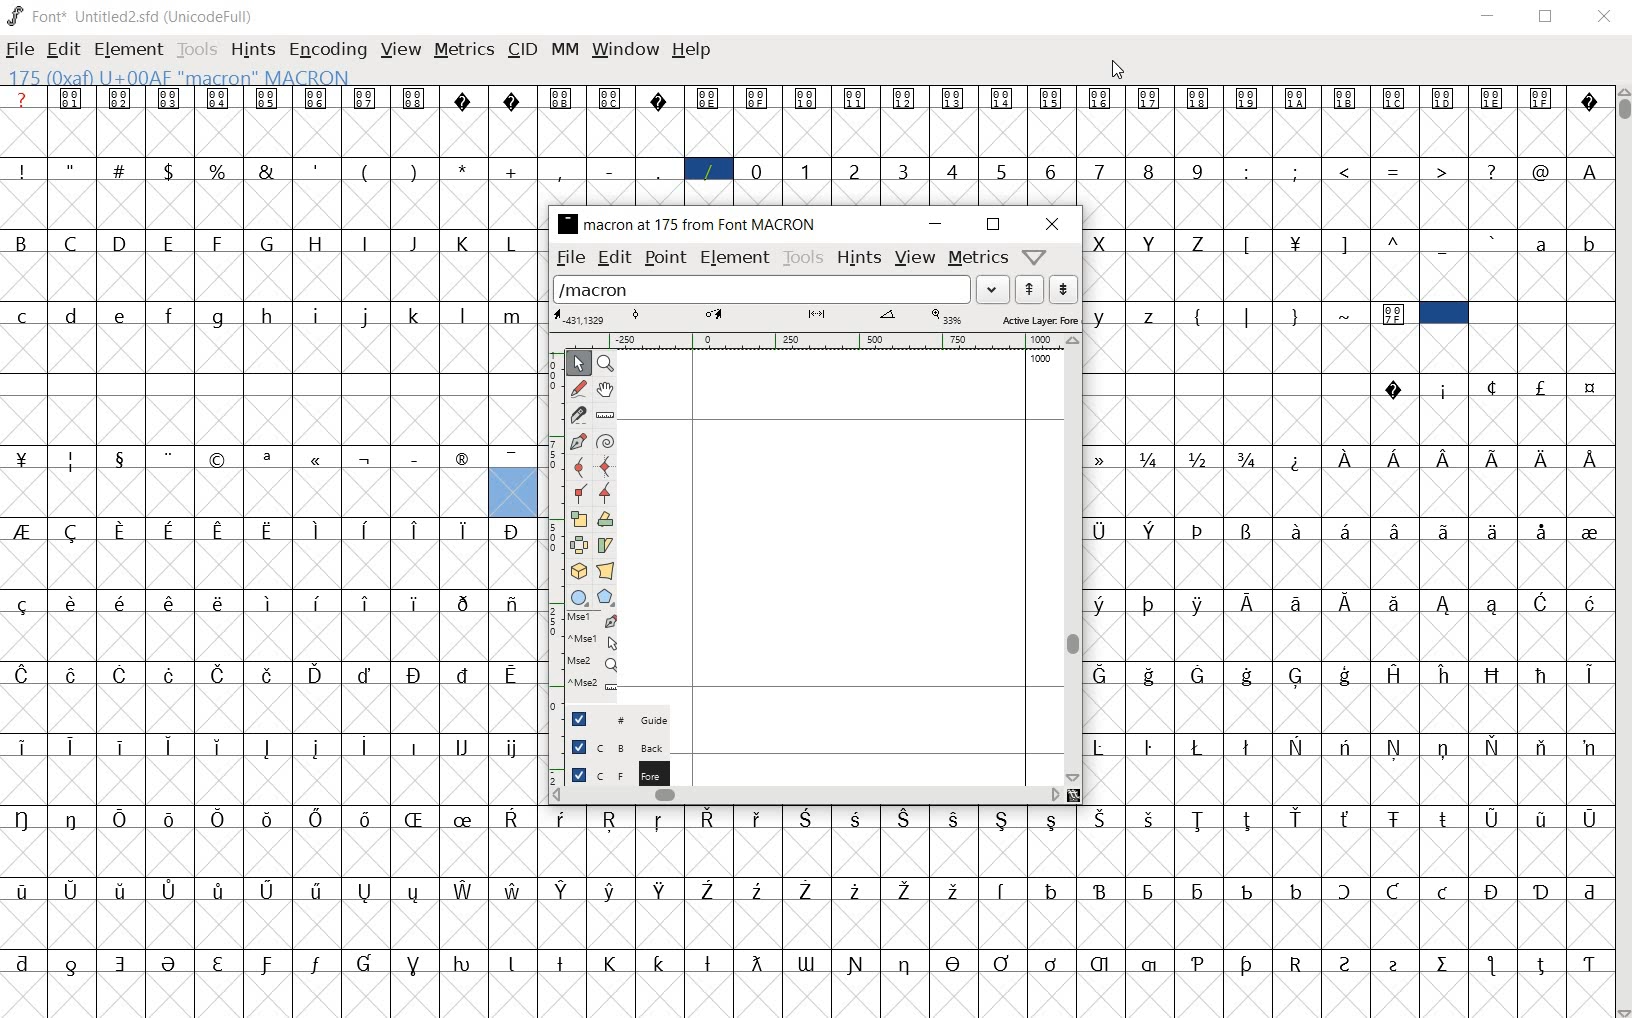 The width and height of the screenshot is (1632, 1018). Describe the element at coordinates (123, 459) in the screenshot. I see `Symbol` at that location.